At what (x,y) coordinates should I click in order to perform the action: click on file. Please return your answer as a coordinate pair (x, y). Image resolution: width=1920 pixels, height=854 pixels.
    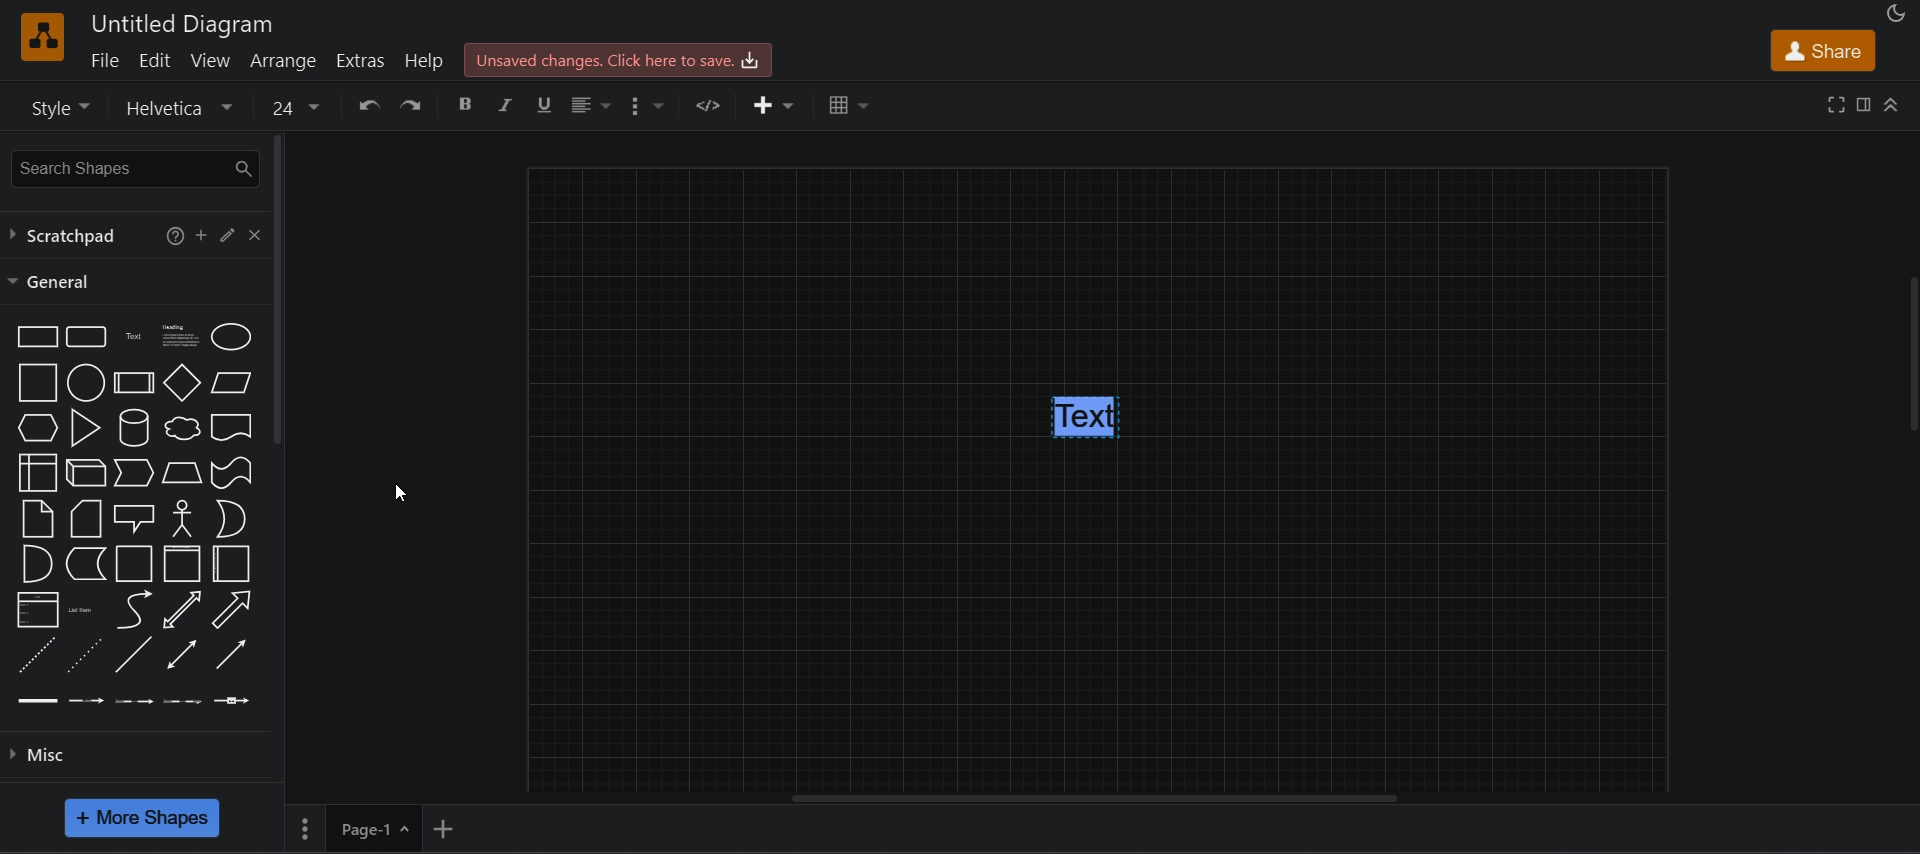
    Looking at the image, I should click on (104, 59).